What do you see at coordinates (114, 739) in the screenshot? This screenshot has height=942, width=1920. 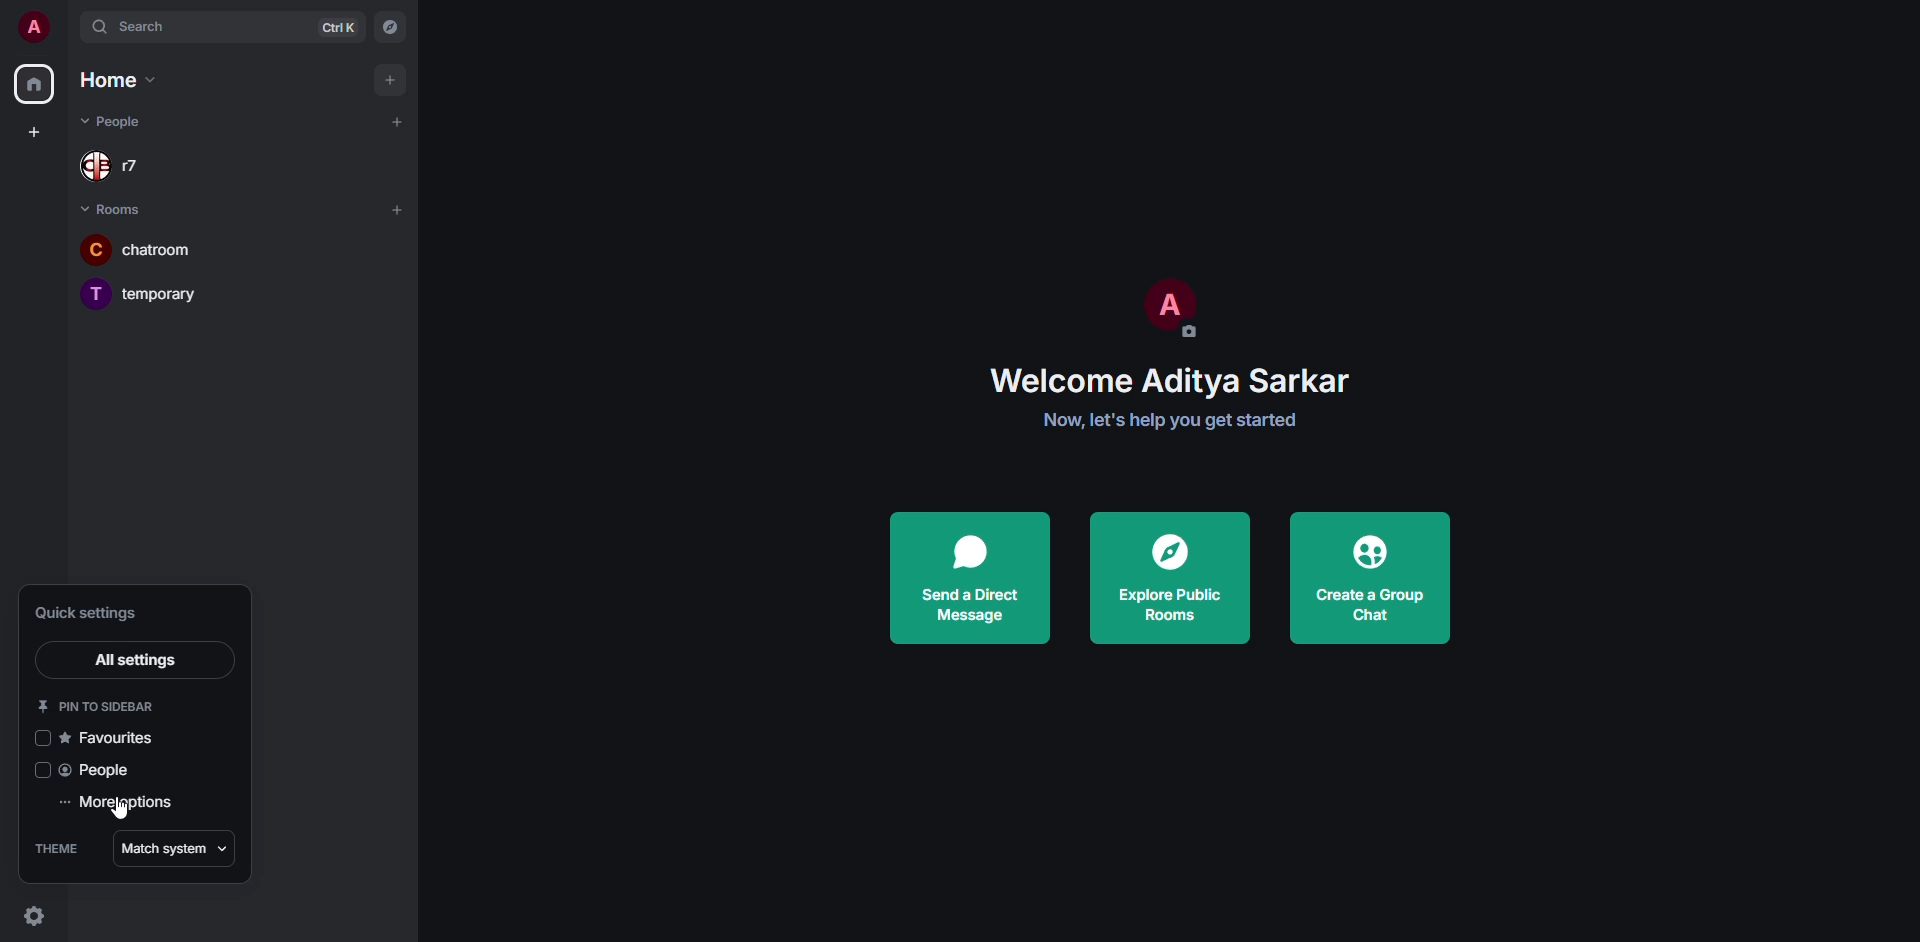 I see `favorites` at bounding box center [114, 739].